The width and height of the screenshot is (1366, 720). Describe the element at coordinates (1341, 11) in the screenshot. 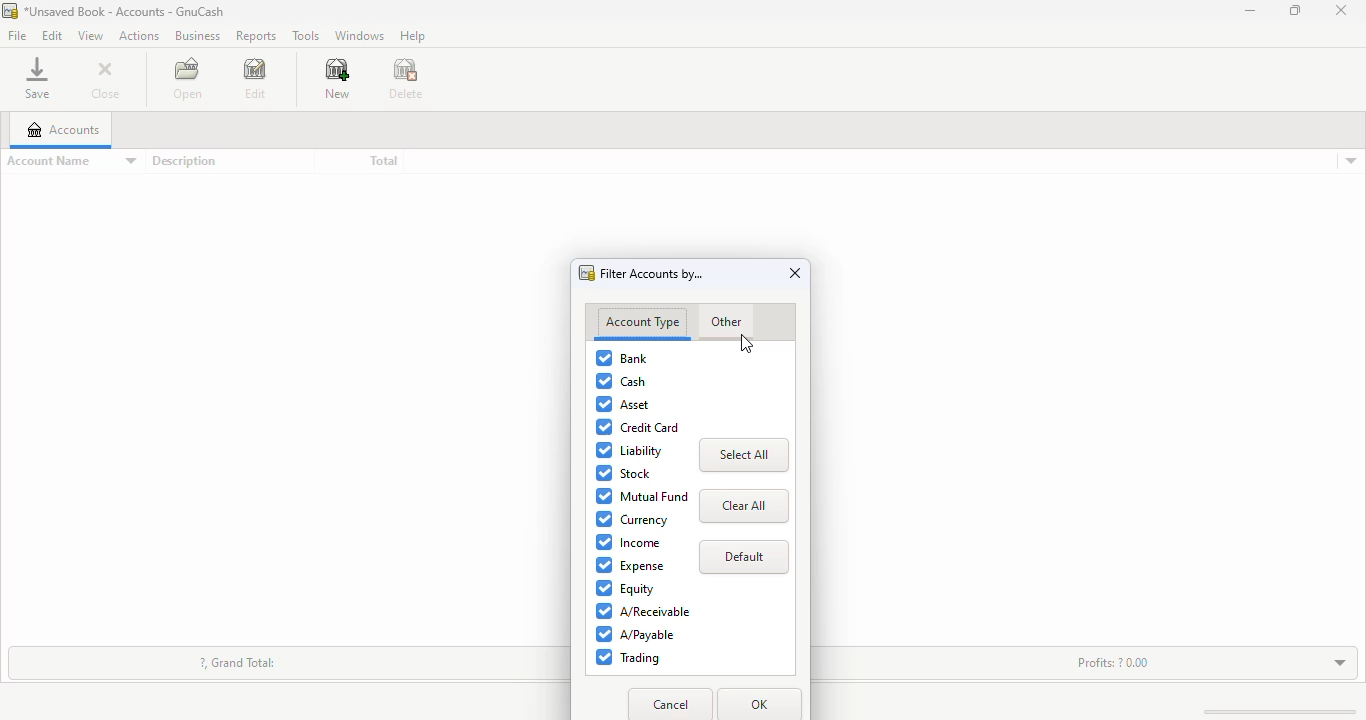

I see `close` at that location.